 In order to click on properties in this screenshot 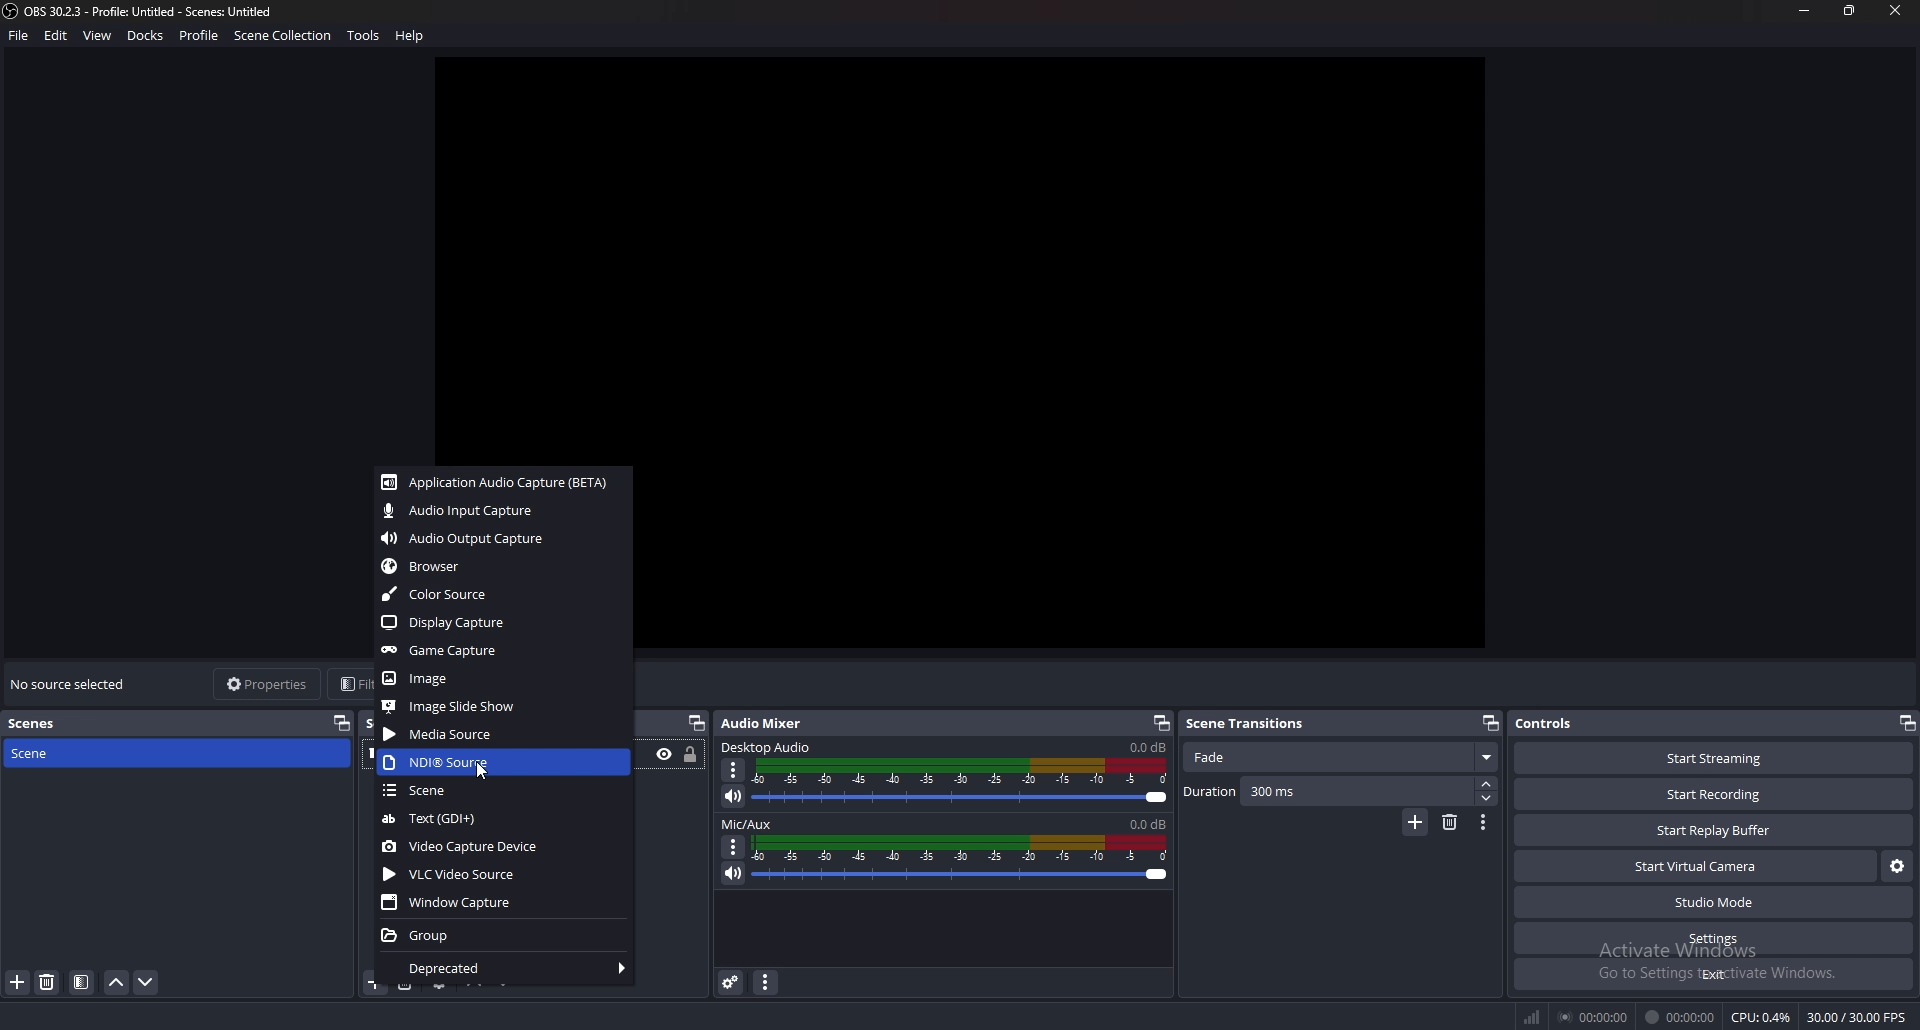, I will do `click(268, 683)`.